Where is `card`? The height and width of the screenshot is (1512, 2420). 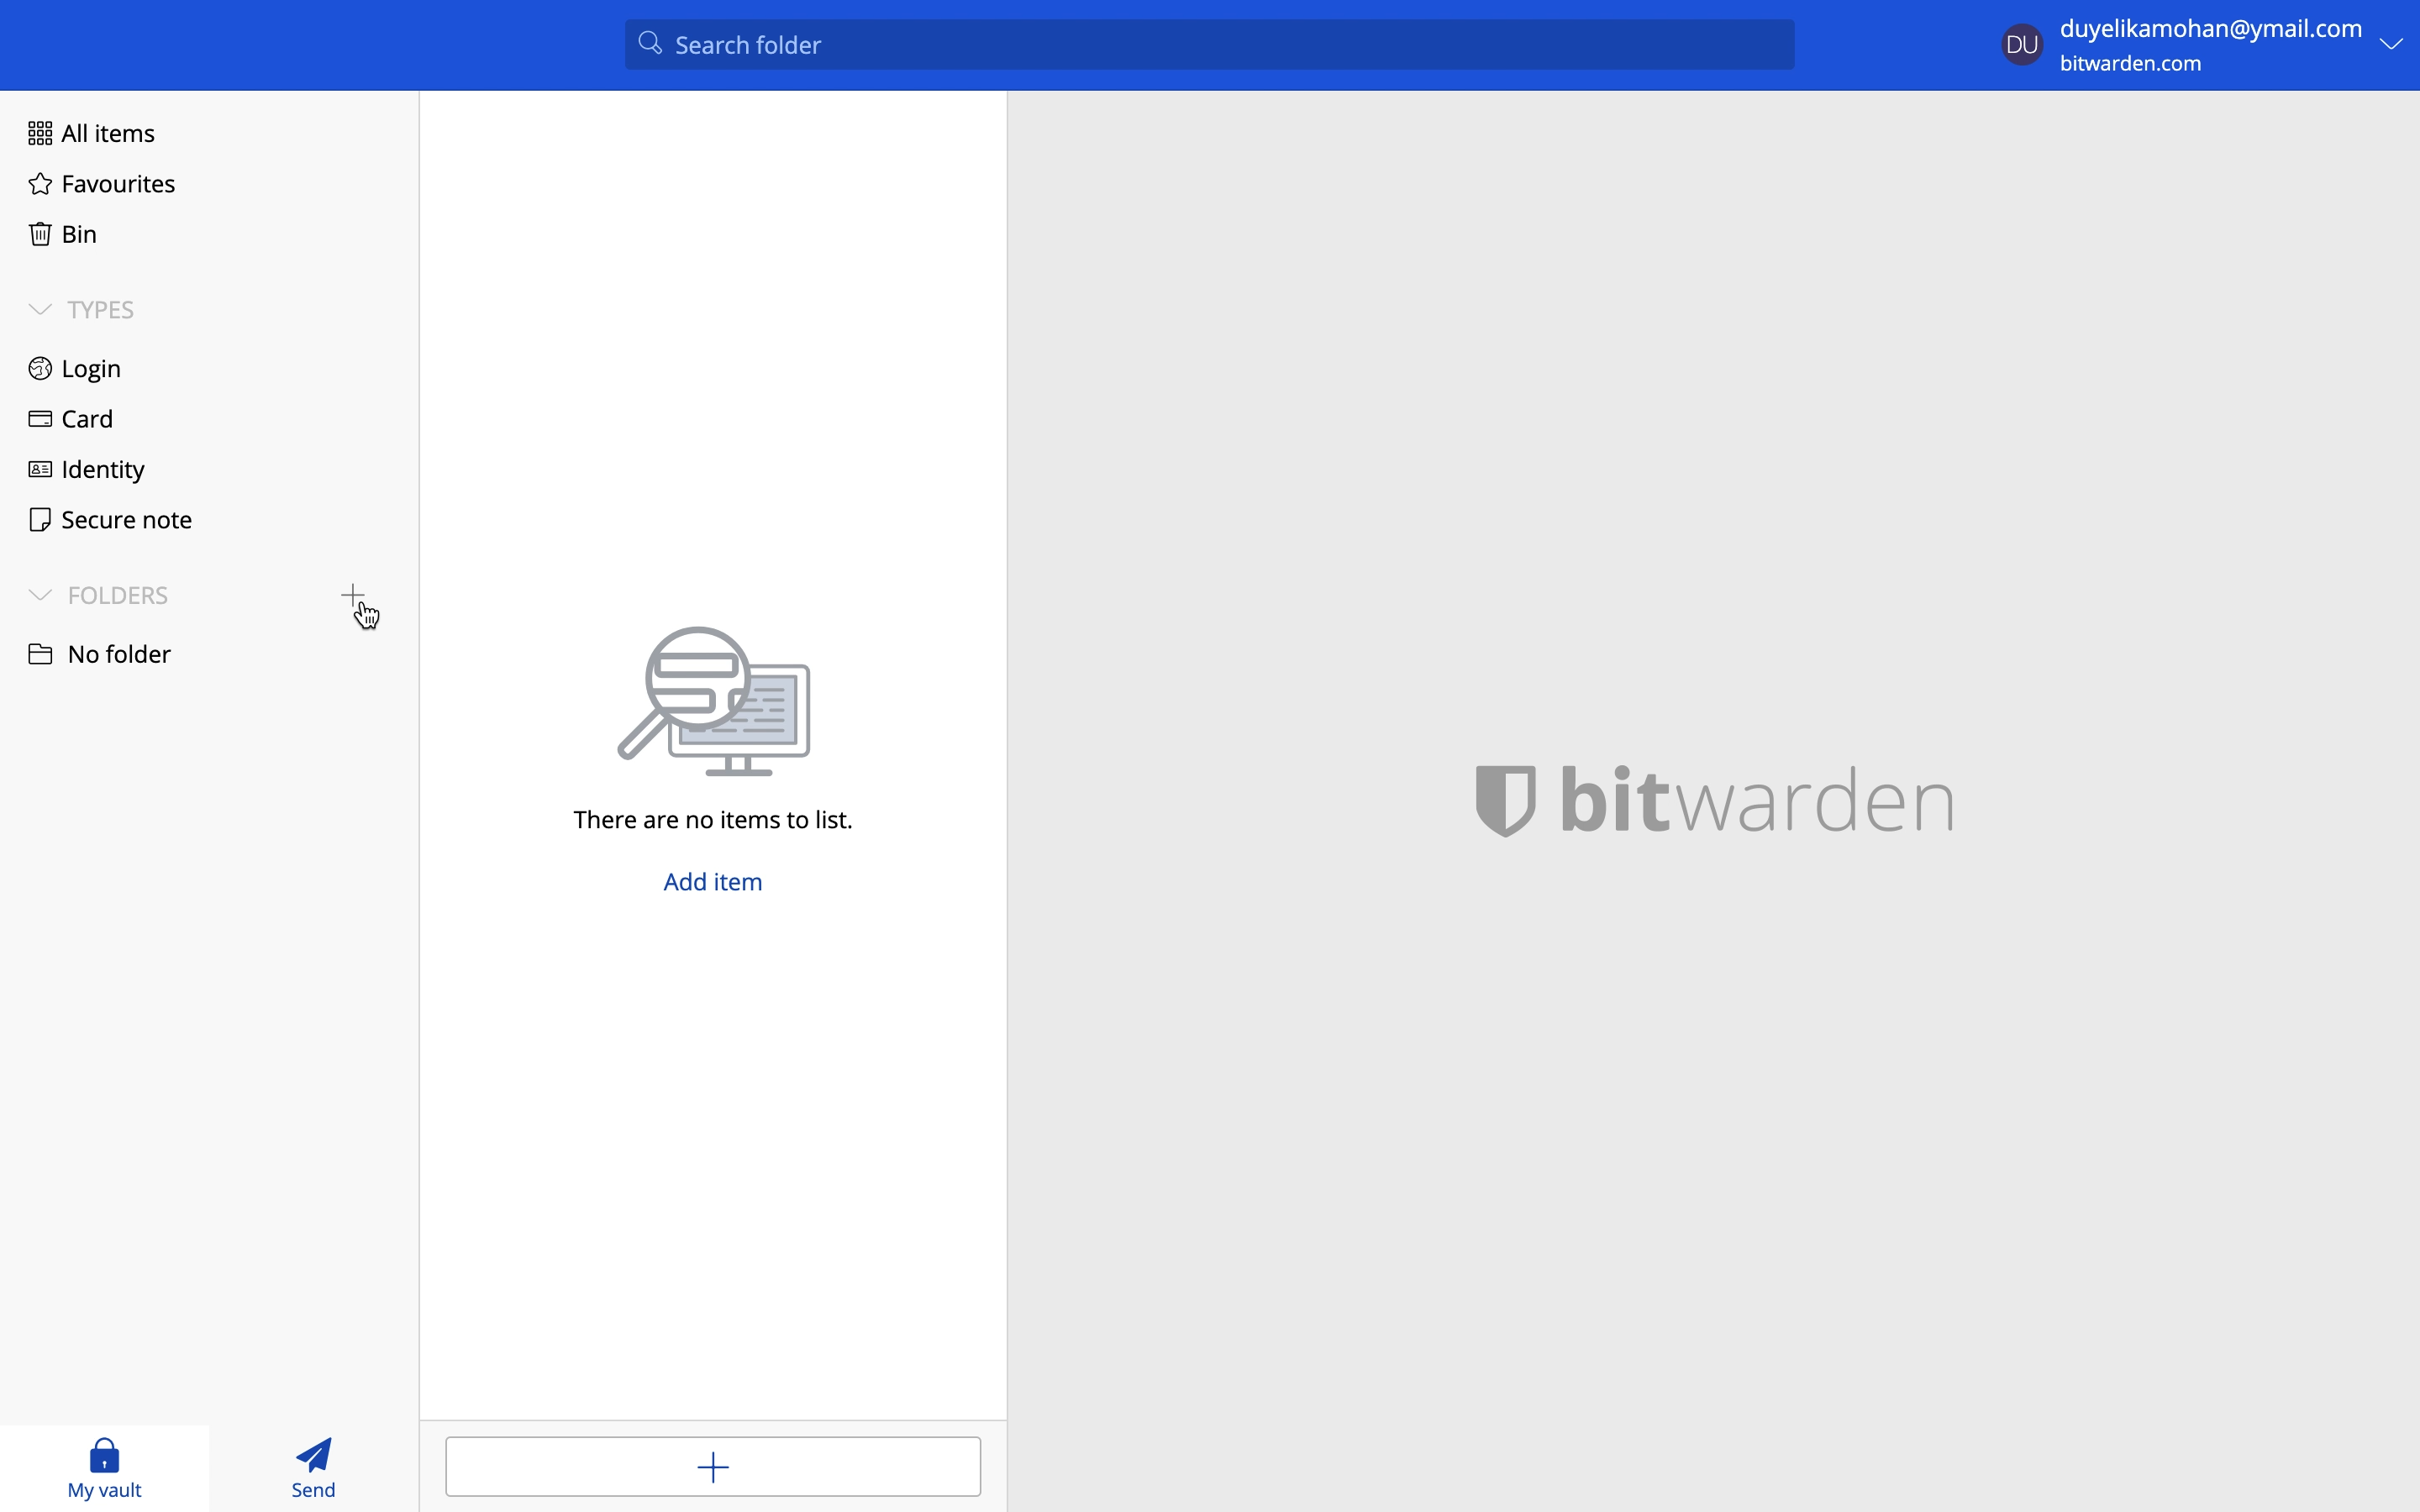 card is located at coordinates (66, 422).